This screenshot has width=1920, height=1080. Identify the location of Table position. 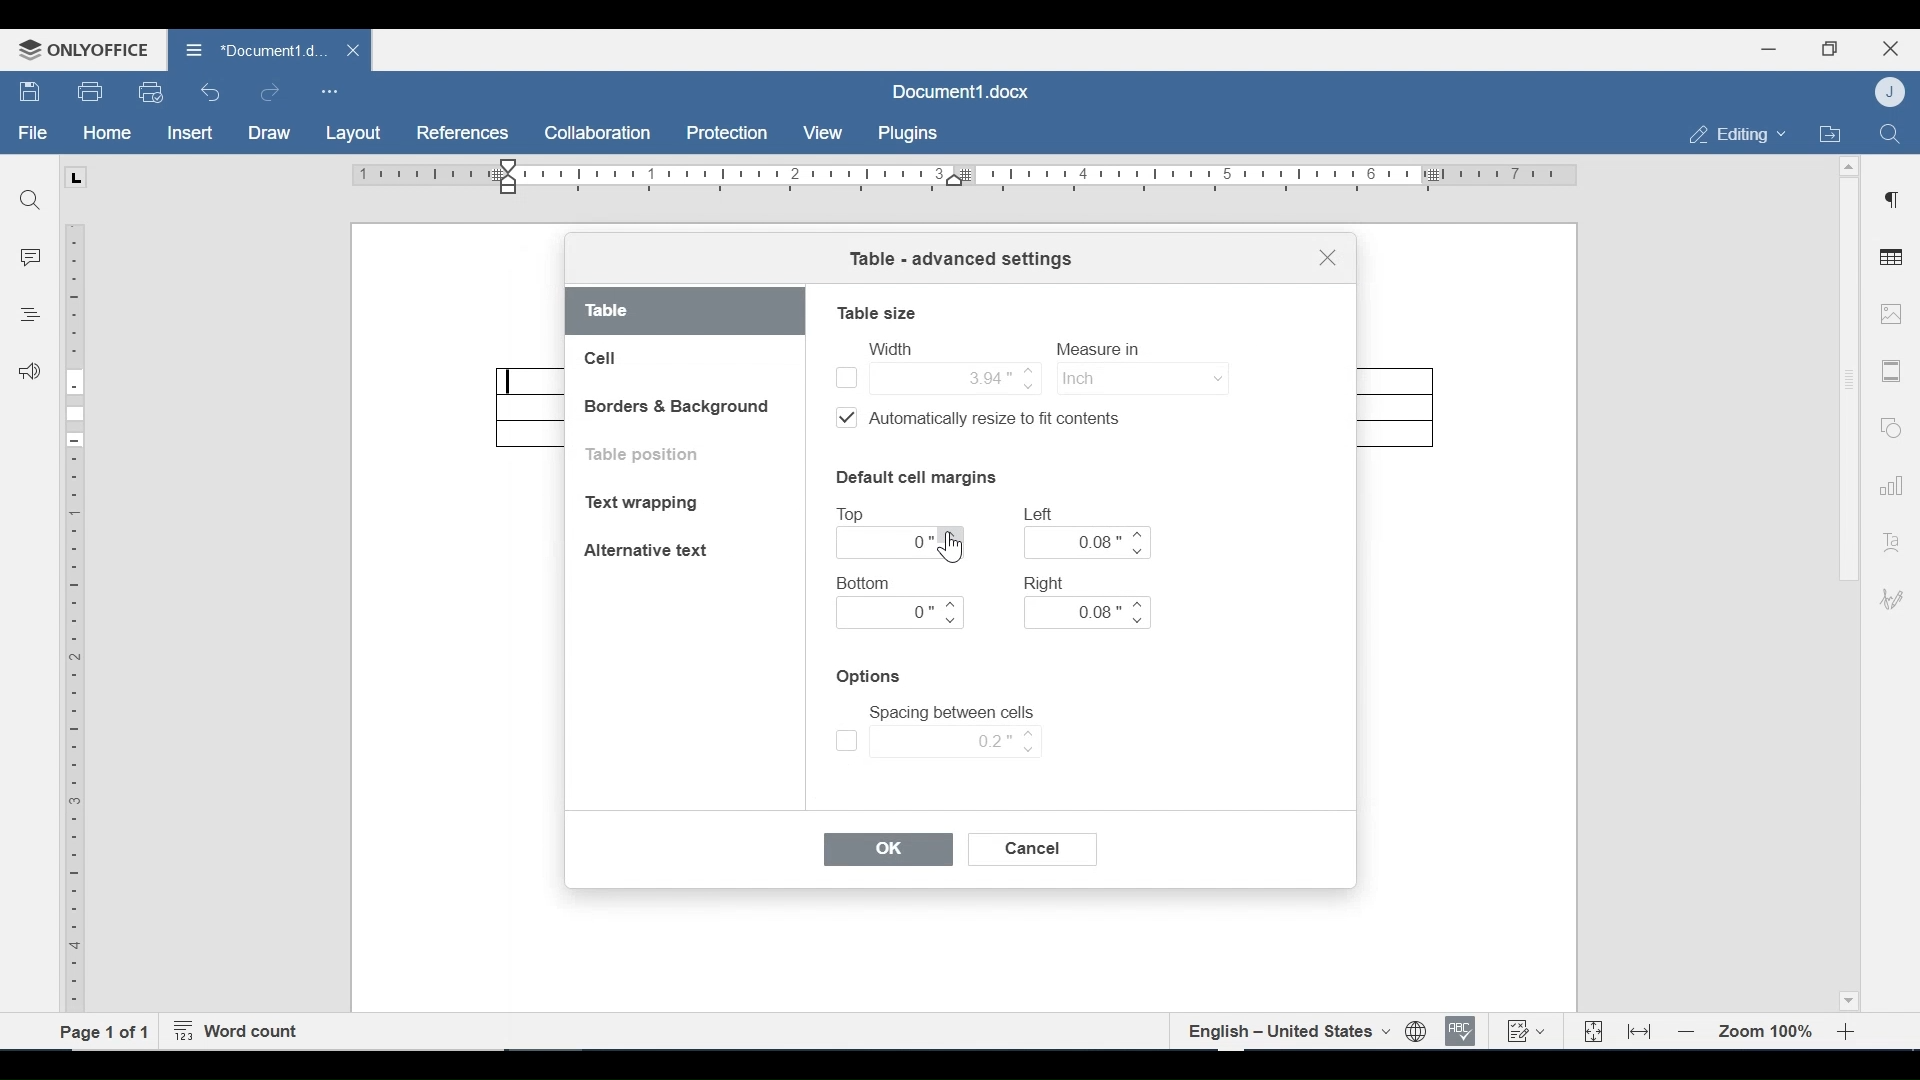
(648, 455).